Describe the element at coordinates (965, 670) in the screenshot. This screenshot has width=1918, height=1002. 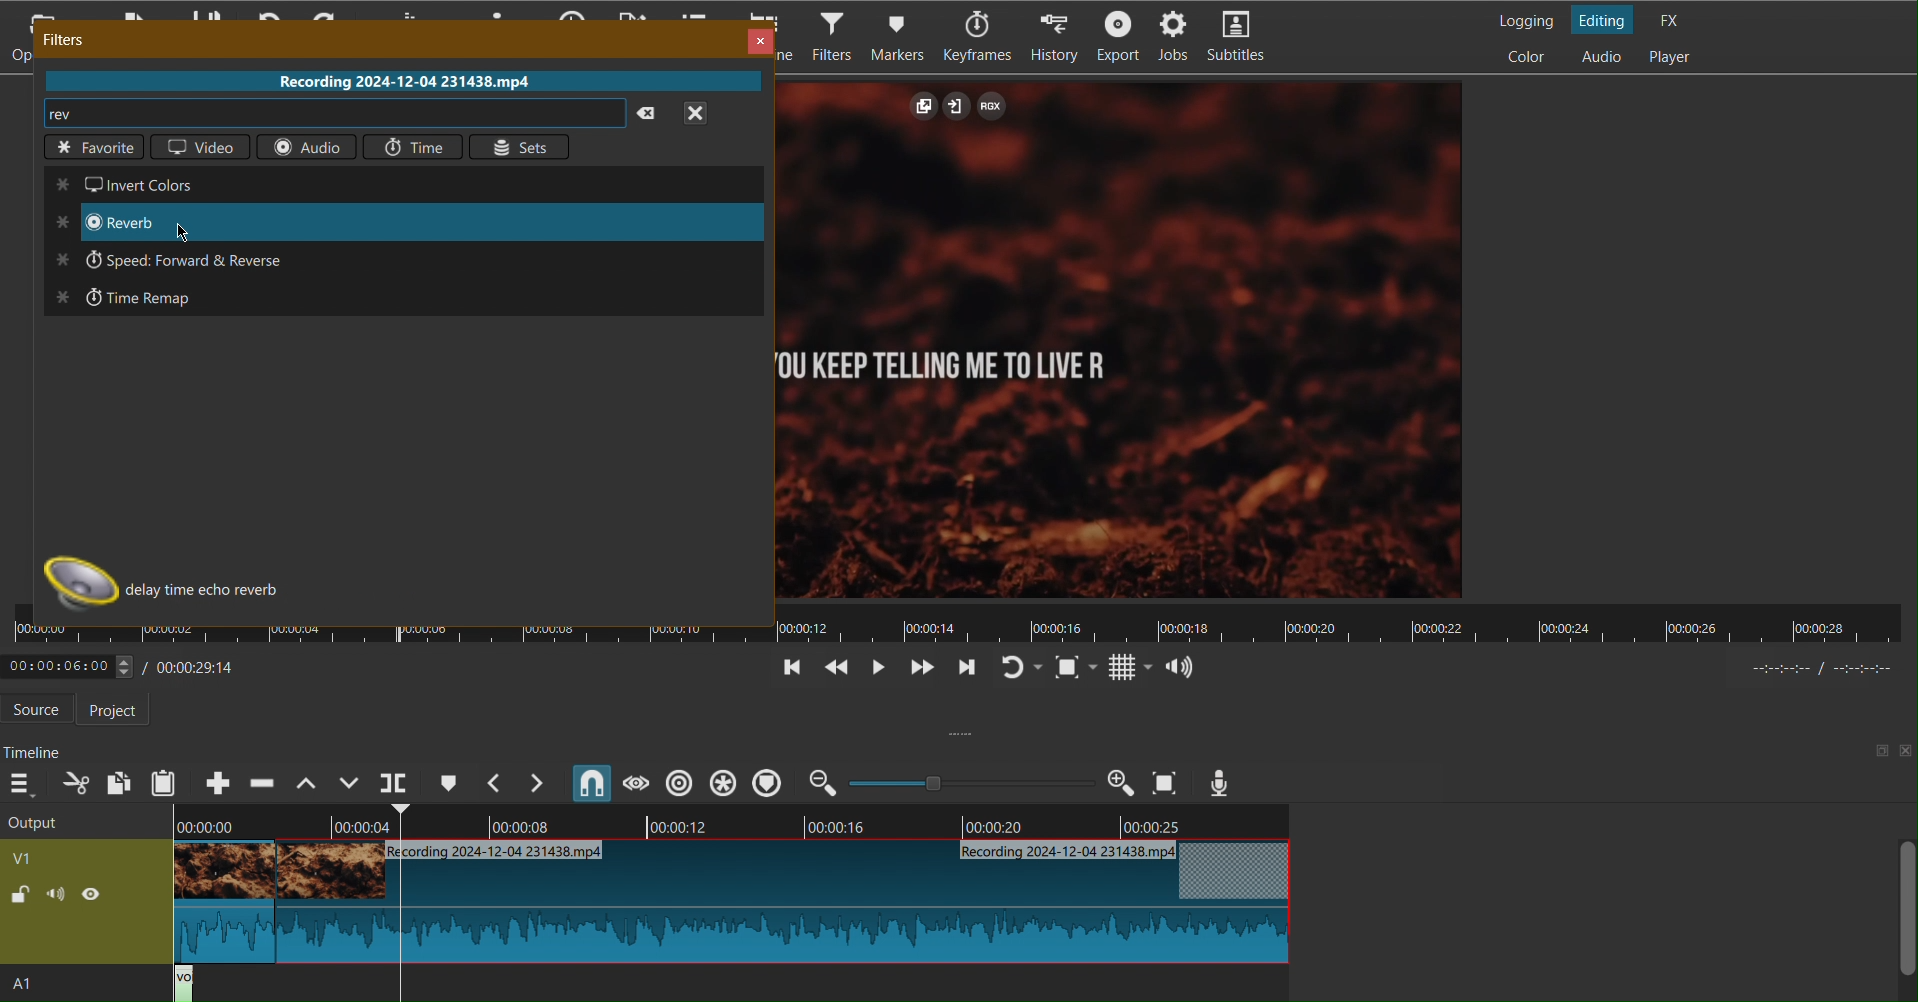
I see `Jump Forward` at that location.